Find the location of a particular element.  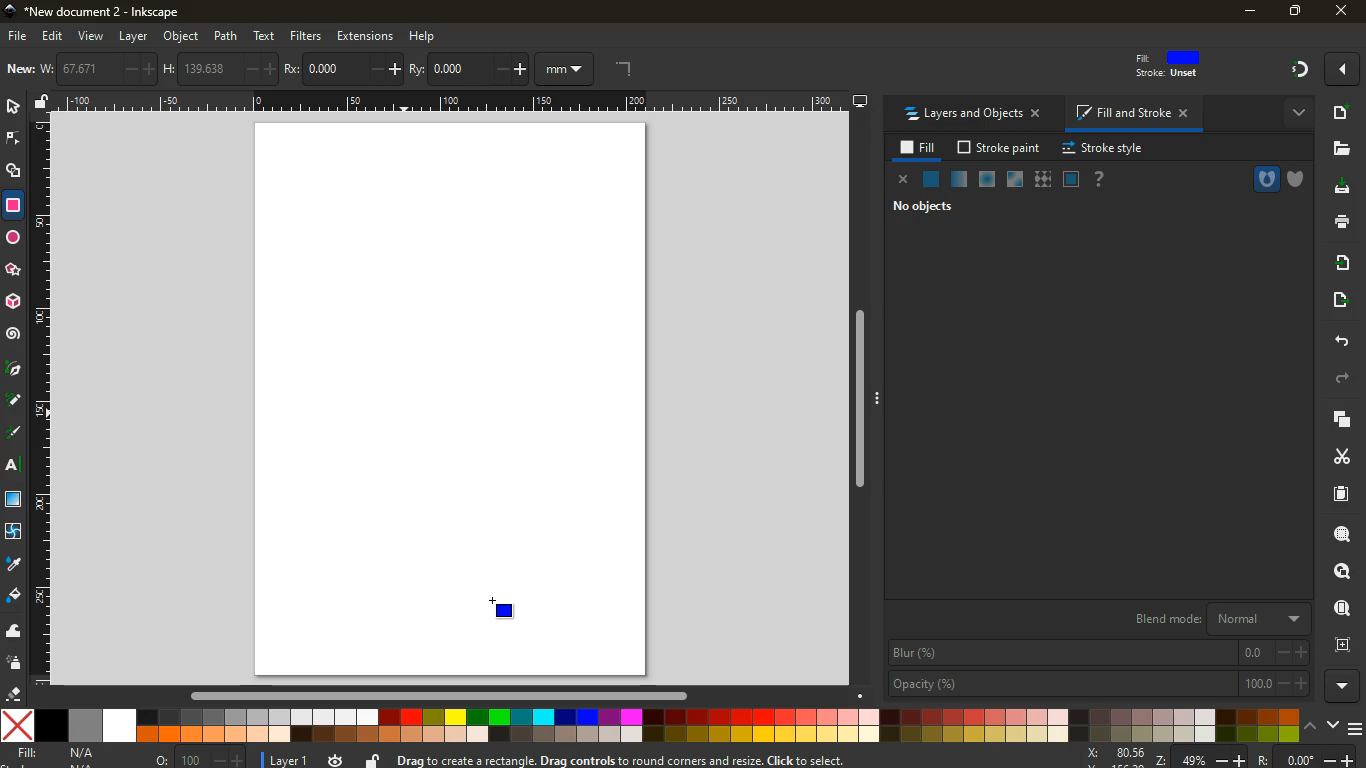

pic is located at coordinates (14, 366).